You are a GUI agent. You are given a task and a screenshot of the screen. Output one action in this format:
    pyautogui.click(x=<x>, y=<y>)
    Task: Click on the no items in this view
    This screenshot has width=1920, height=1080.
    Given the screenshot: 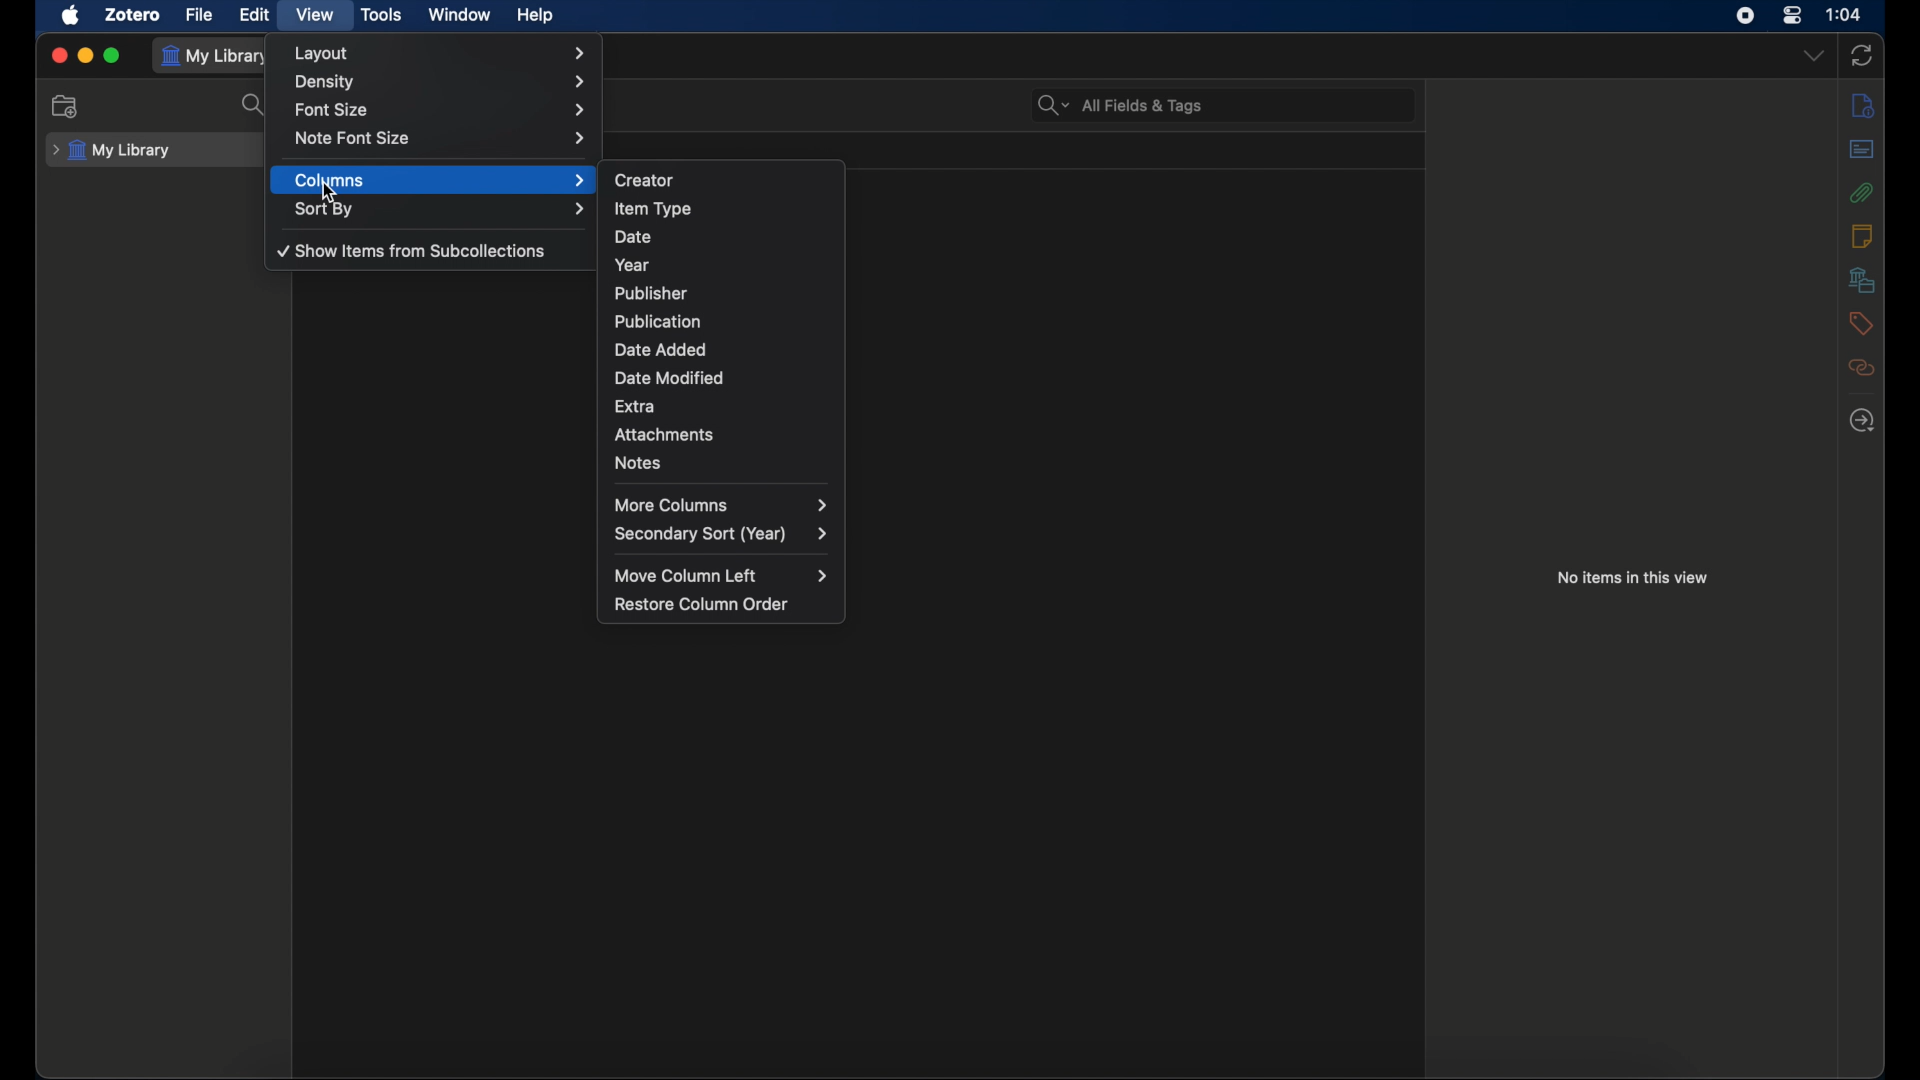 What is the action you would take?
    pyautogui.click(x=1633, y=576)
    